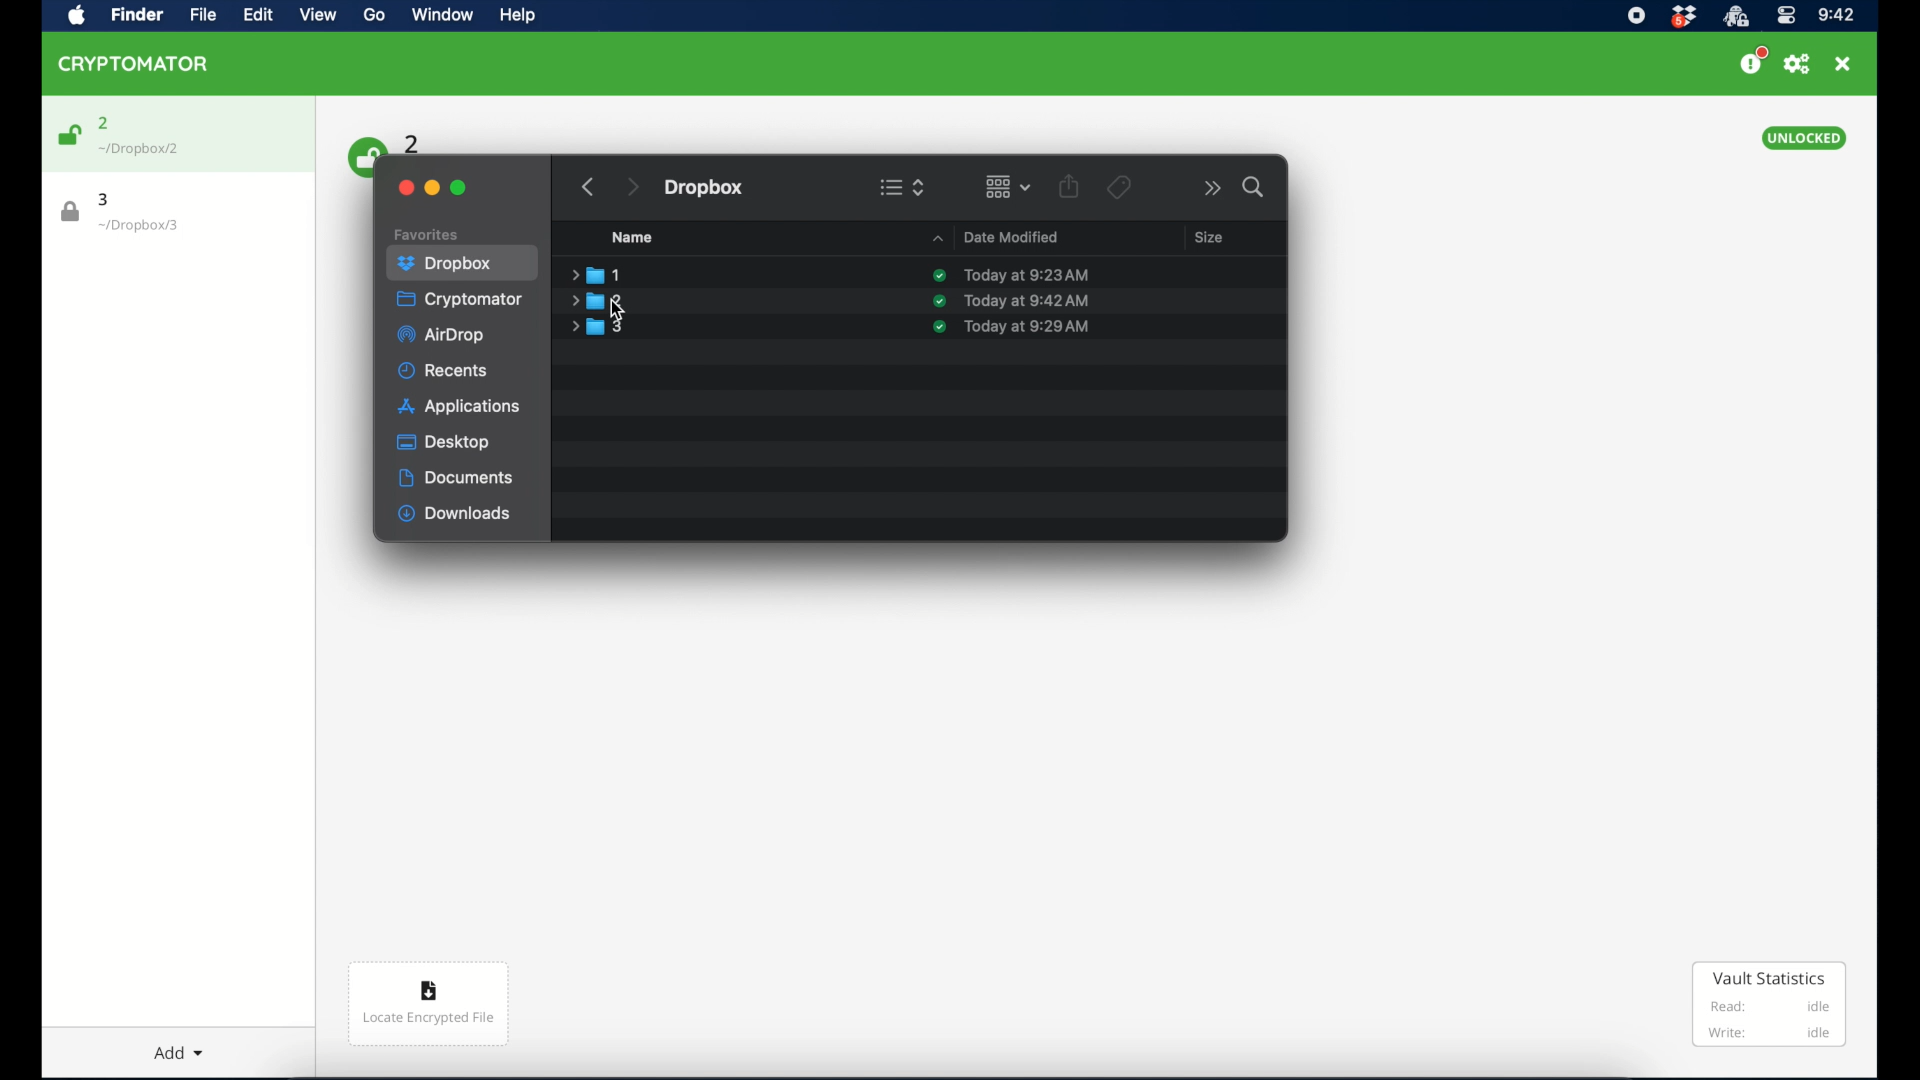  What do you see at coordinates (1009, 186) in the screenshot?
I see `change item grouping` at bounding box center [1009, 186].